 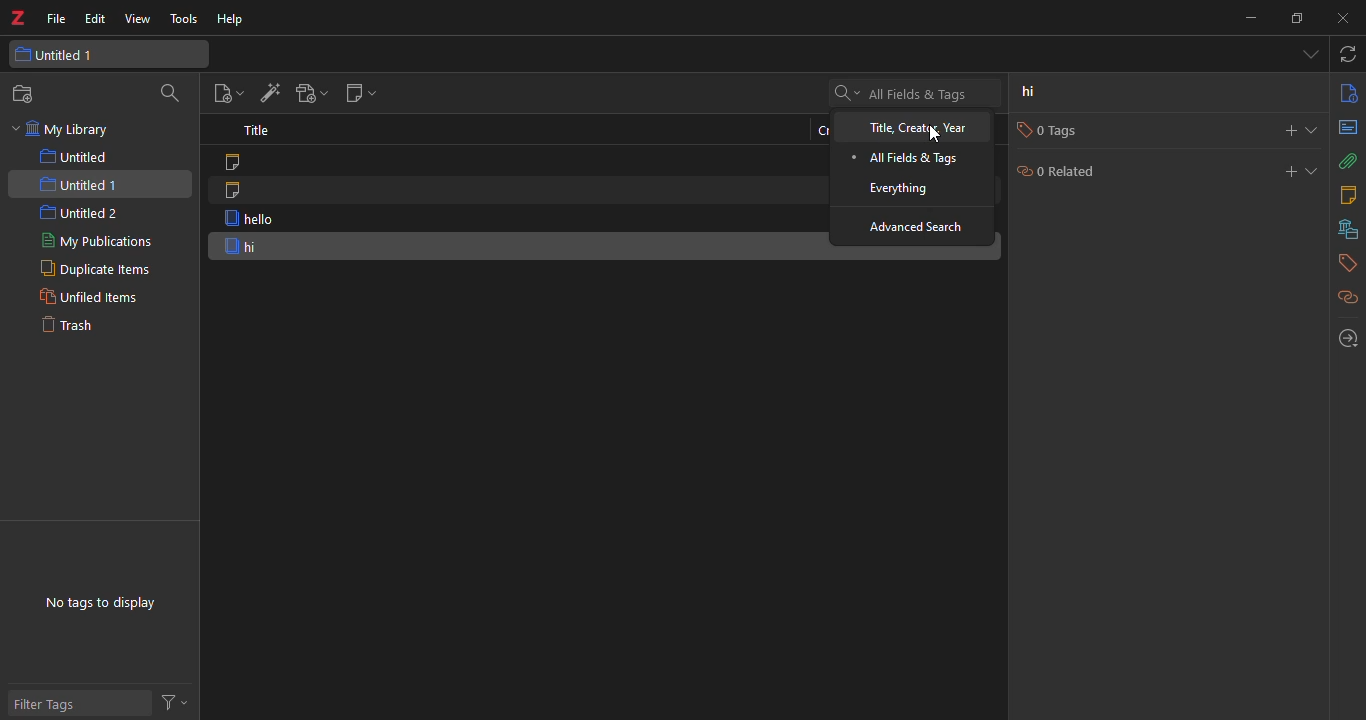 I want to click on add item, so click(x=271, y=93).